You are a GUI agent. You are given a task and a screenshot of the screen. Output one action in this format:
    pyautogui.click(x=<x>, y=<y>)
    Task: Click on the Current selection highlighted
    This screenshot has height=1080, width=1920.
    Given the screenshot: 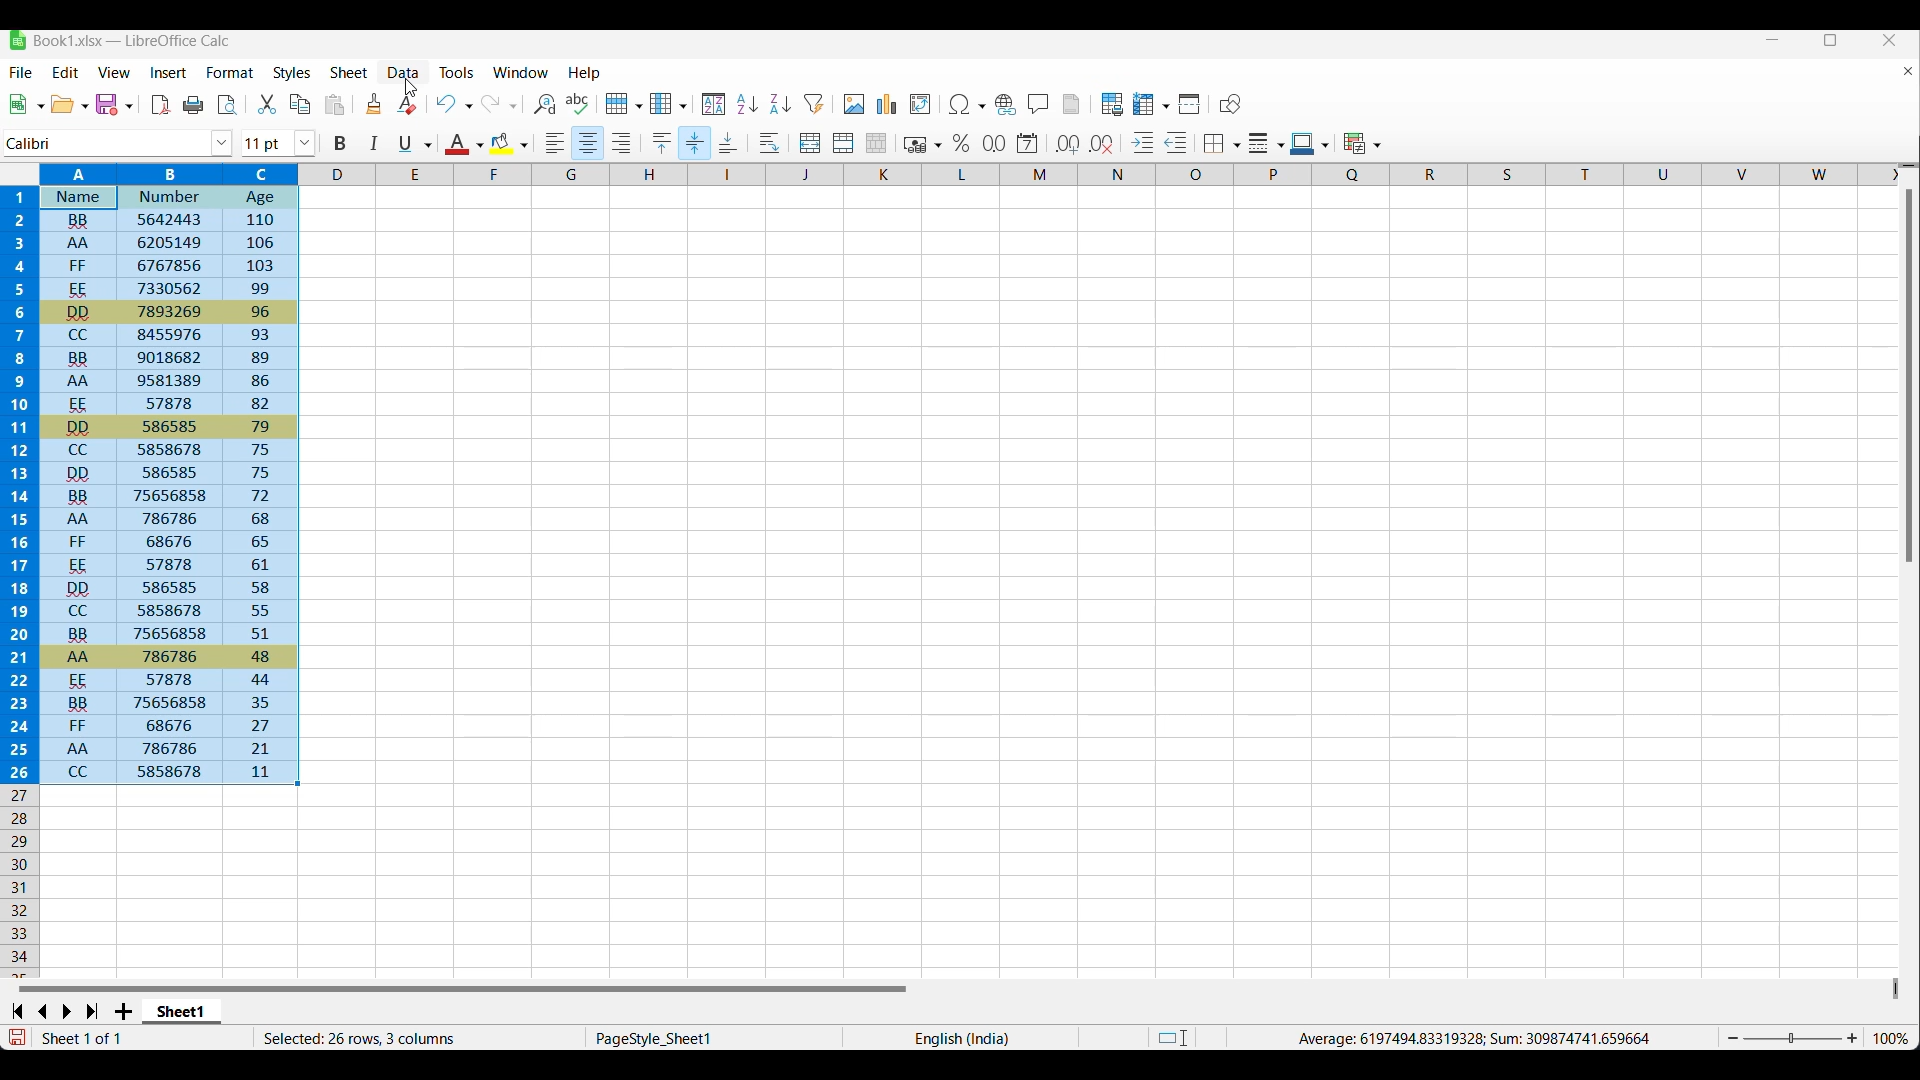 What is the action you would take?
    pyautogui.click(x=152, y=474)
    